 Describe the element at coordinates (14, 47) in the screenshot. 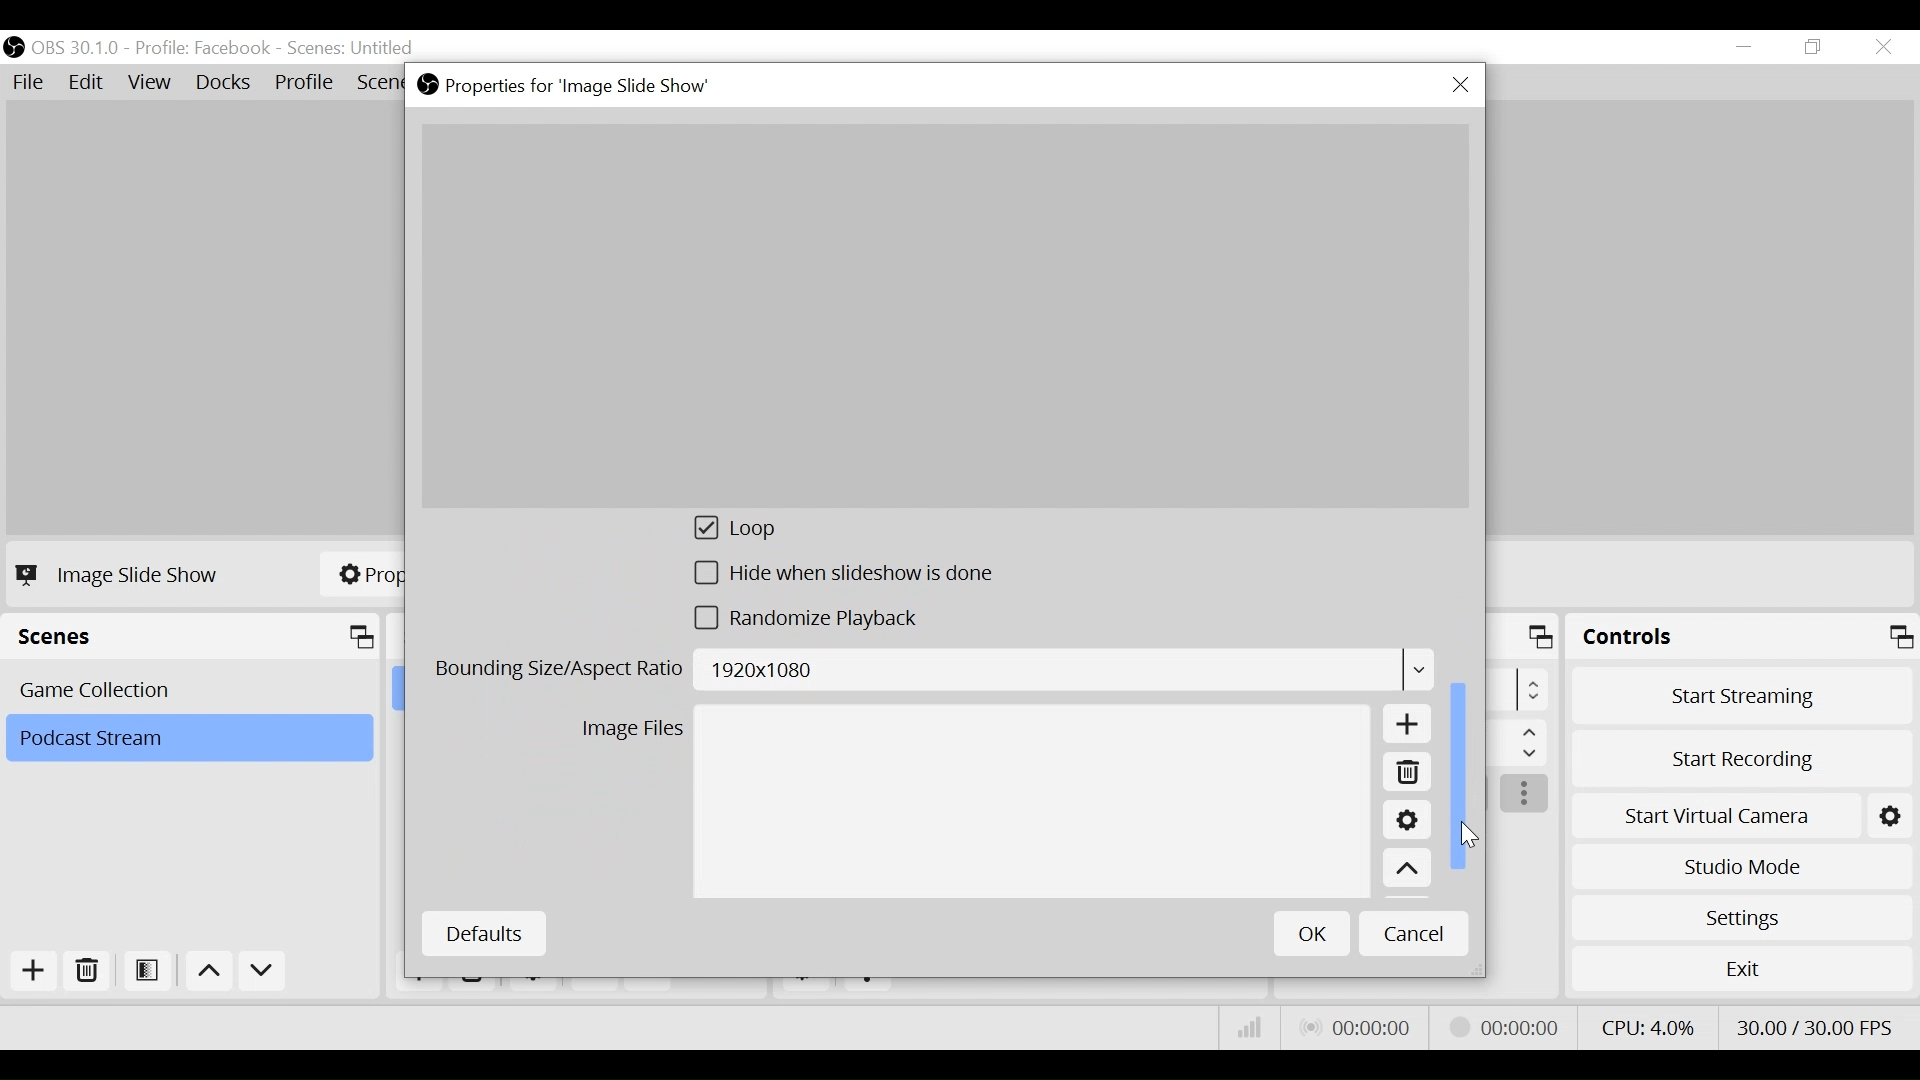

I see `OBS Desktop Icon` at that location.